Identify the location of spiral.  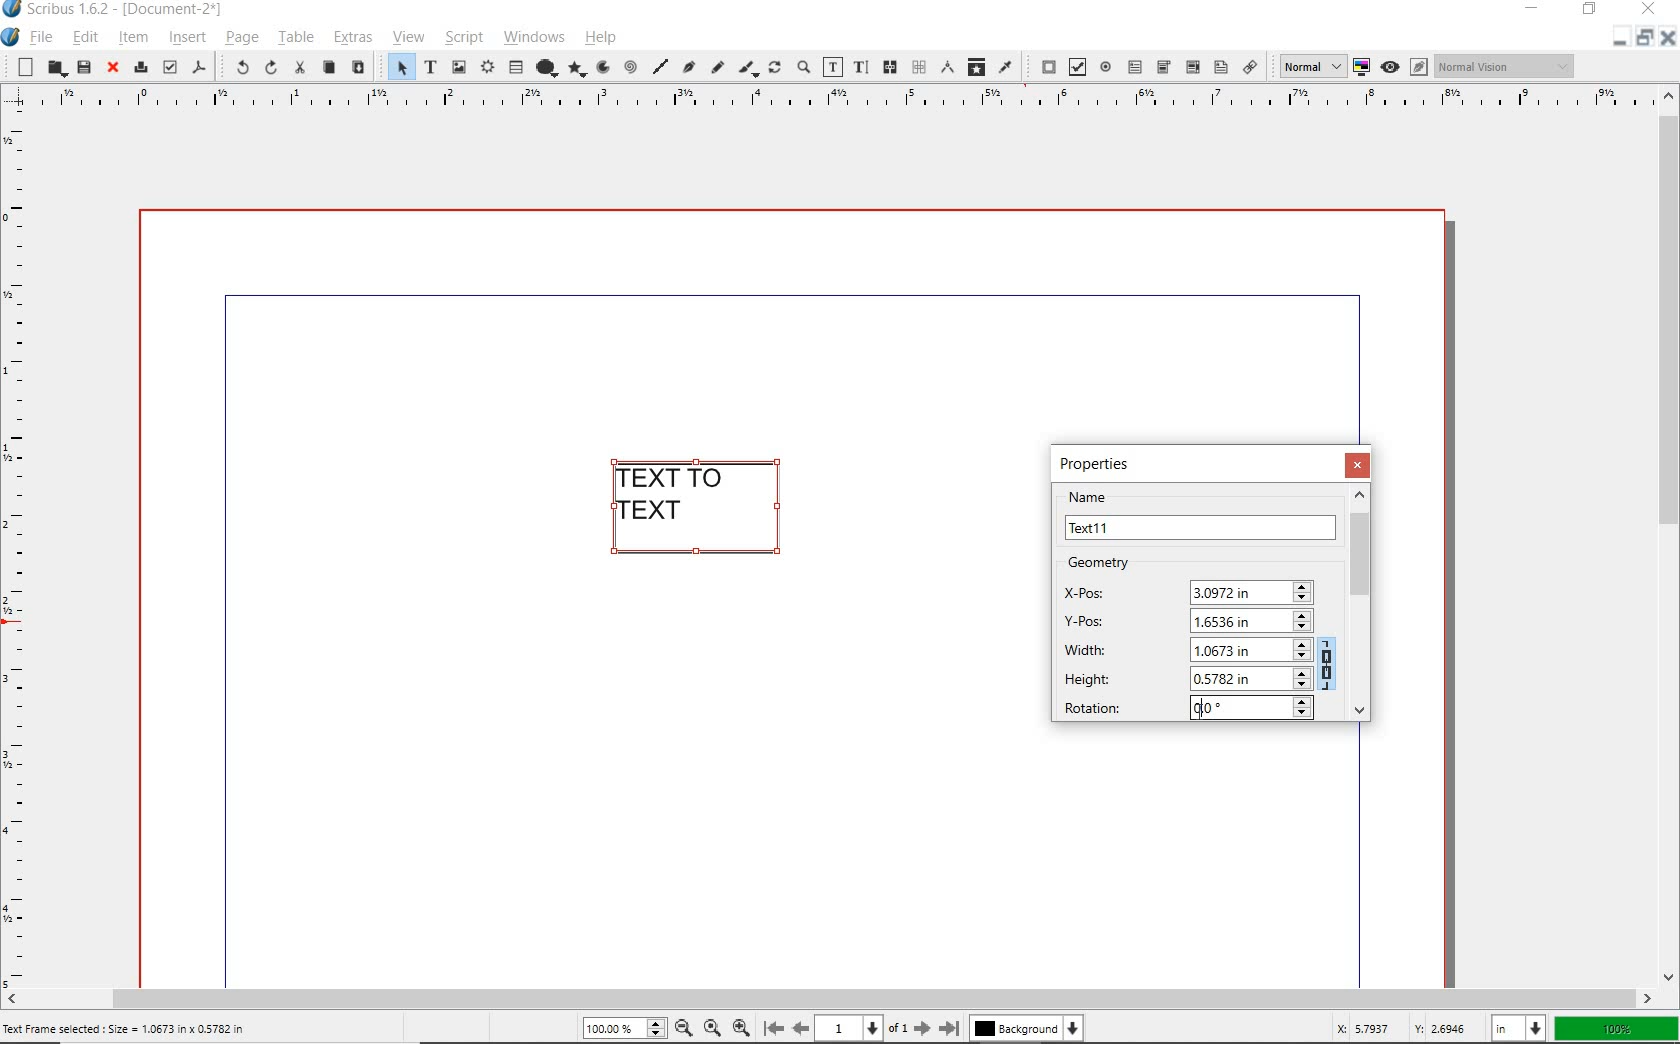
(629, 66).